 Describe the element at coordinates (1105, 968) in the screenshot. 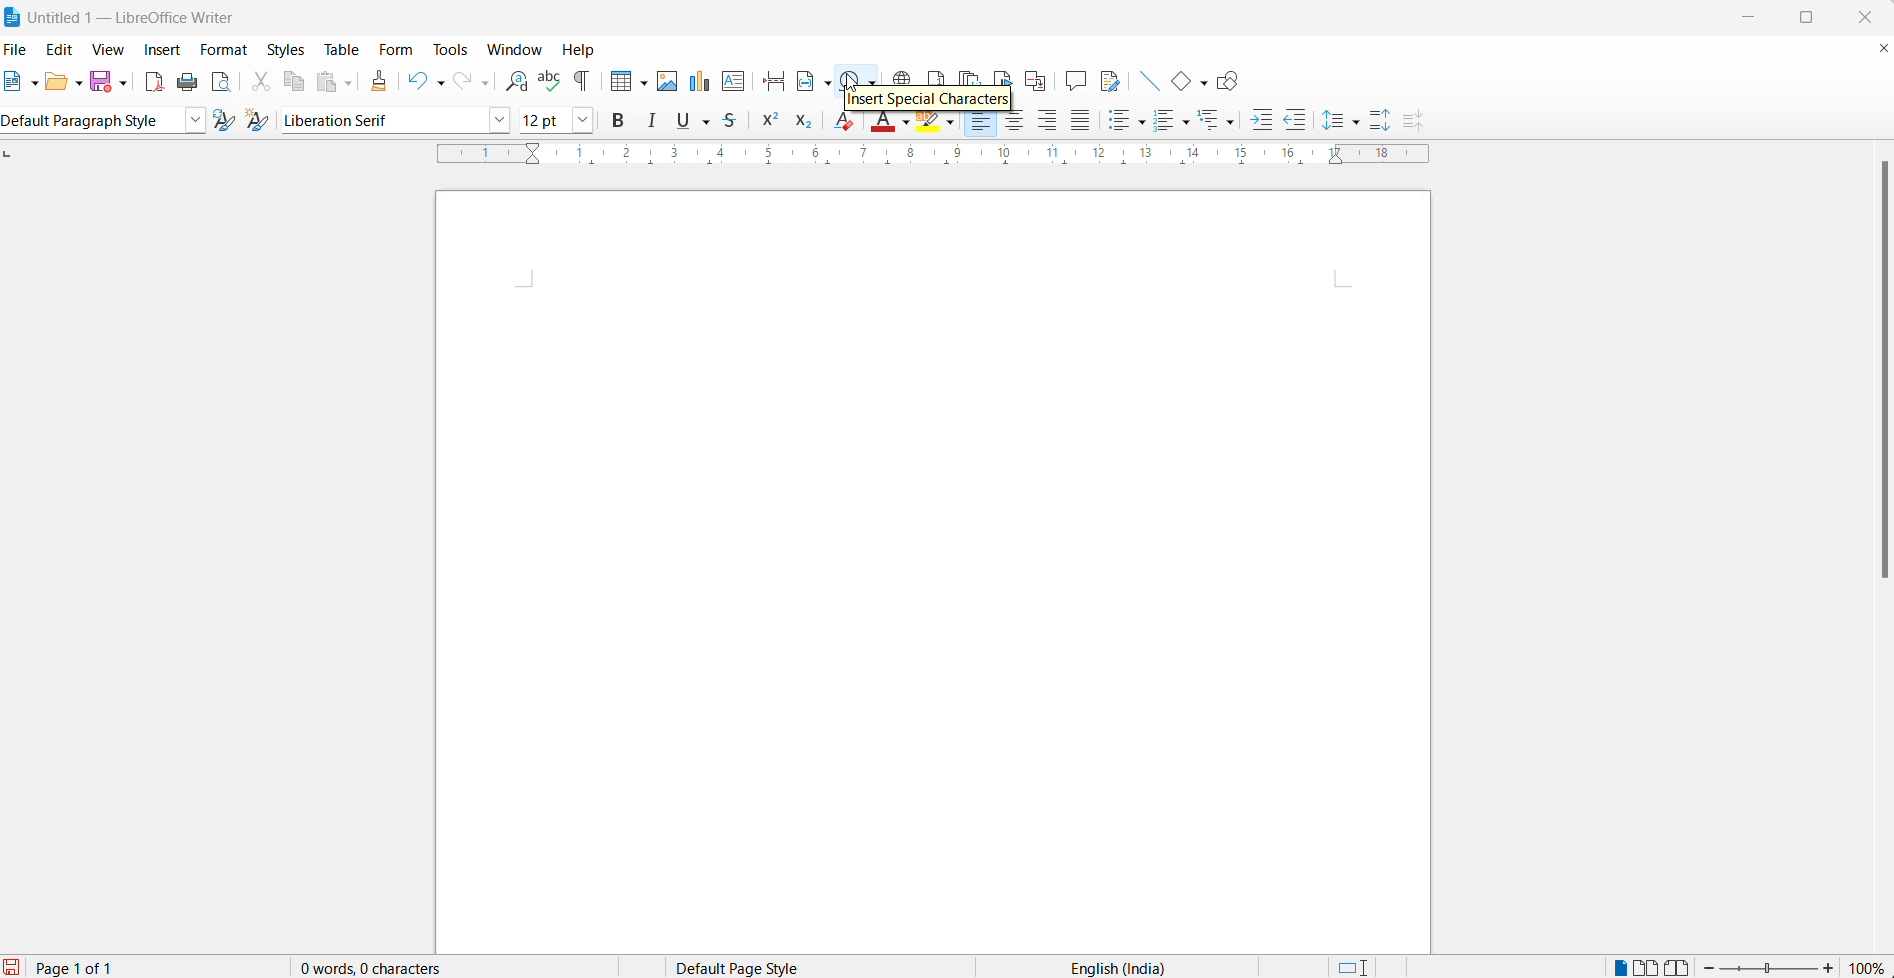

I see `text language` at that location.